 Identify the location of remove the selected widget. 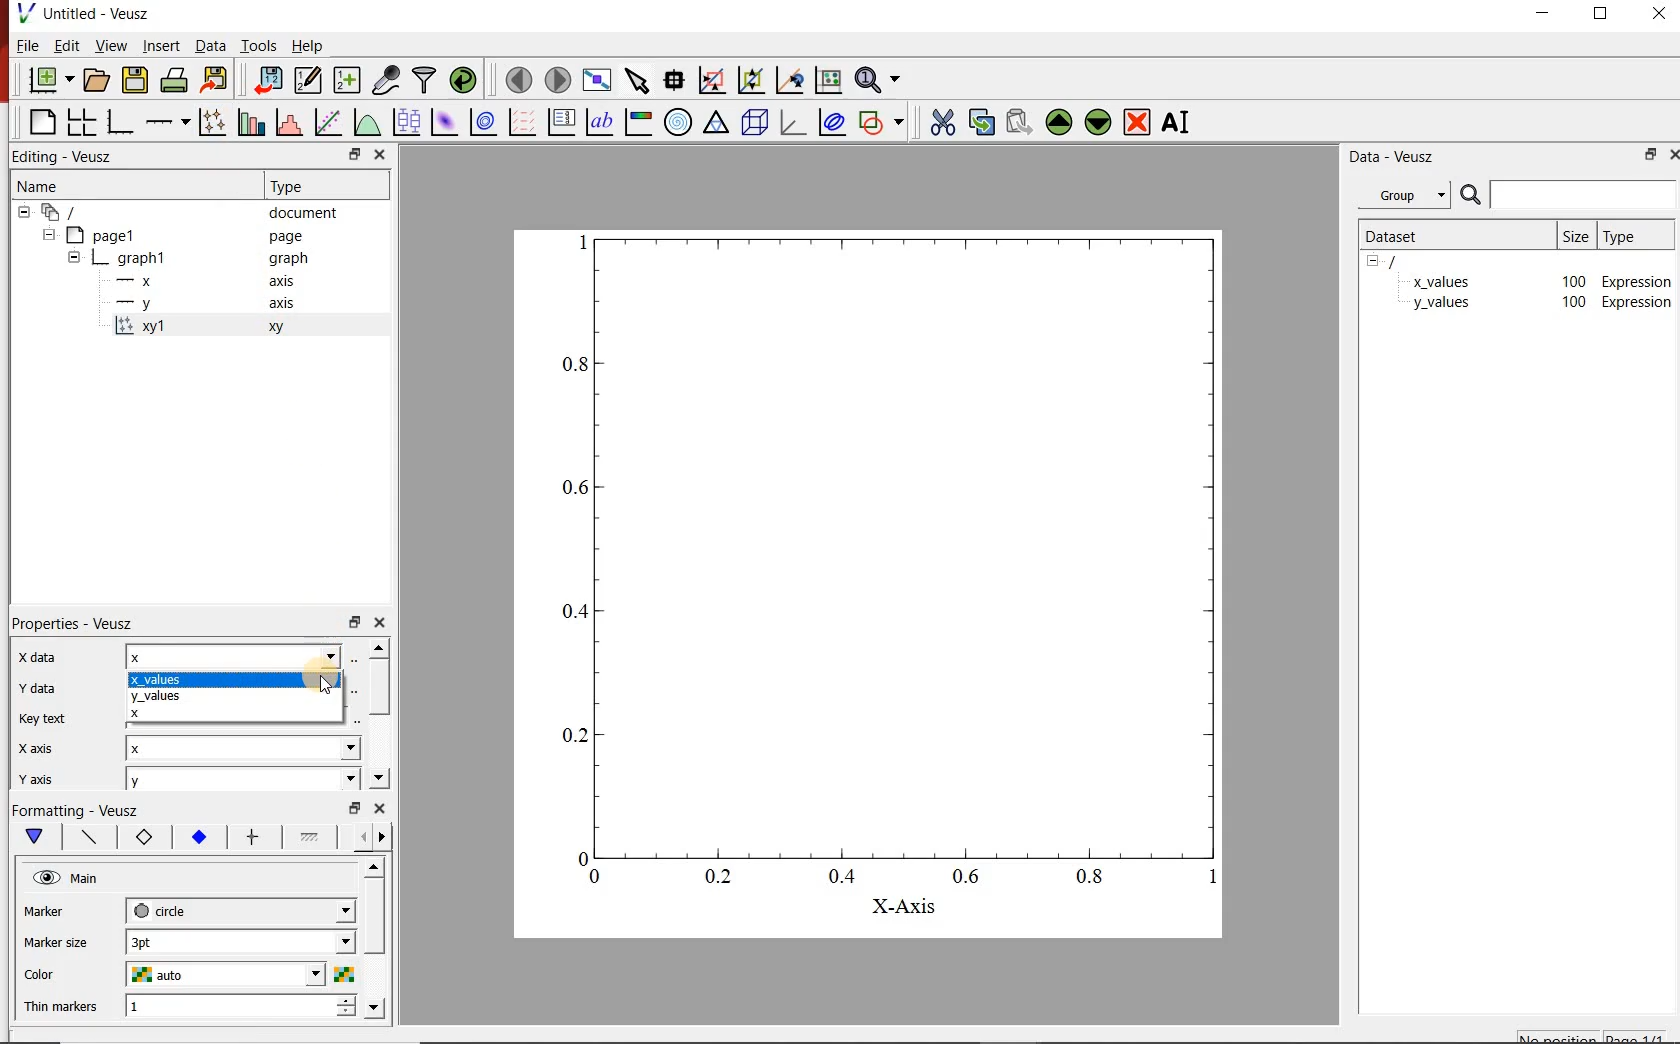
(1137, 125).